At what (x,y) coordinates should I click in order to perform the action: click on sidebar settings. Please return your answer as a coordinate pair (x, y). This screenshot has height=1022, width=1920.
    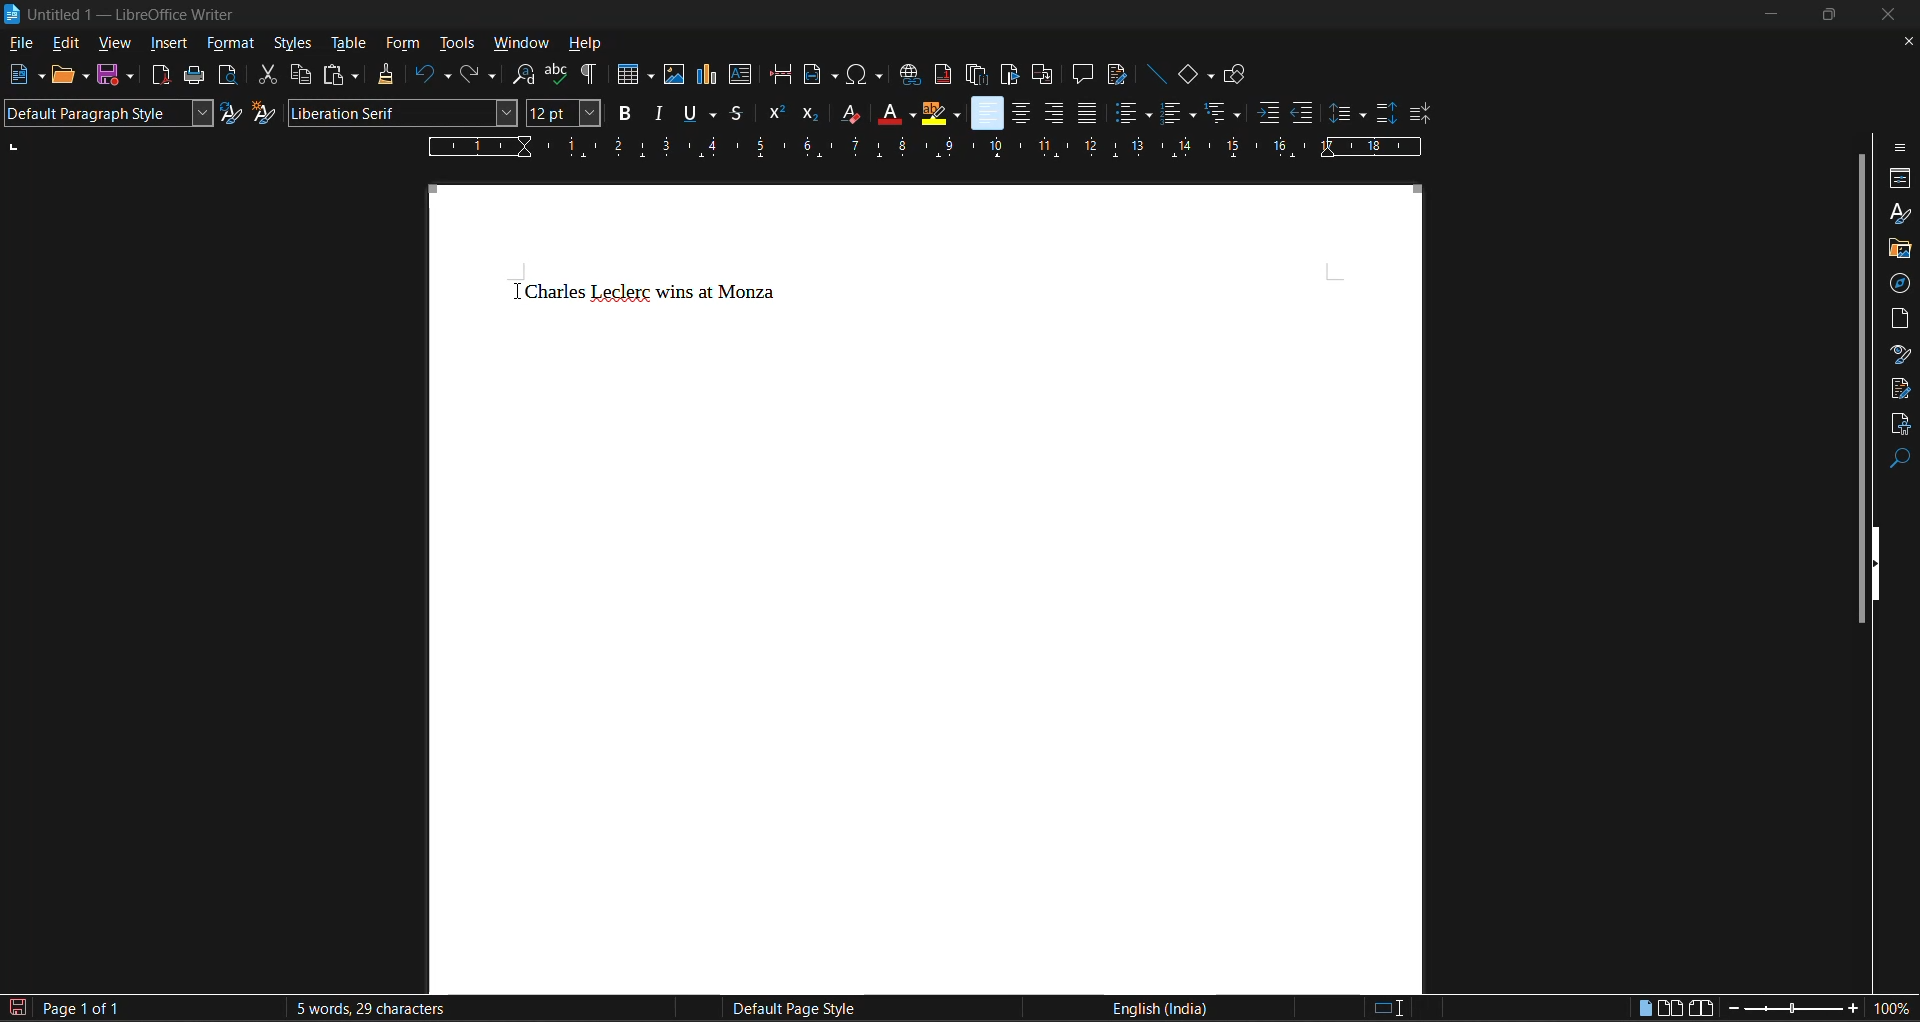
    Looking at the image, I should click on (1901, 147).